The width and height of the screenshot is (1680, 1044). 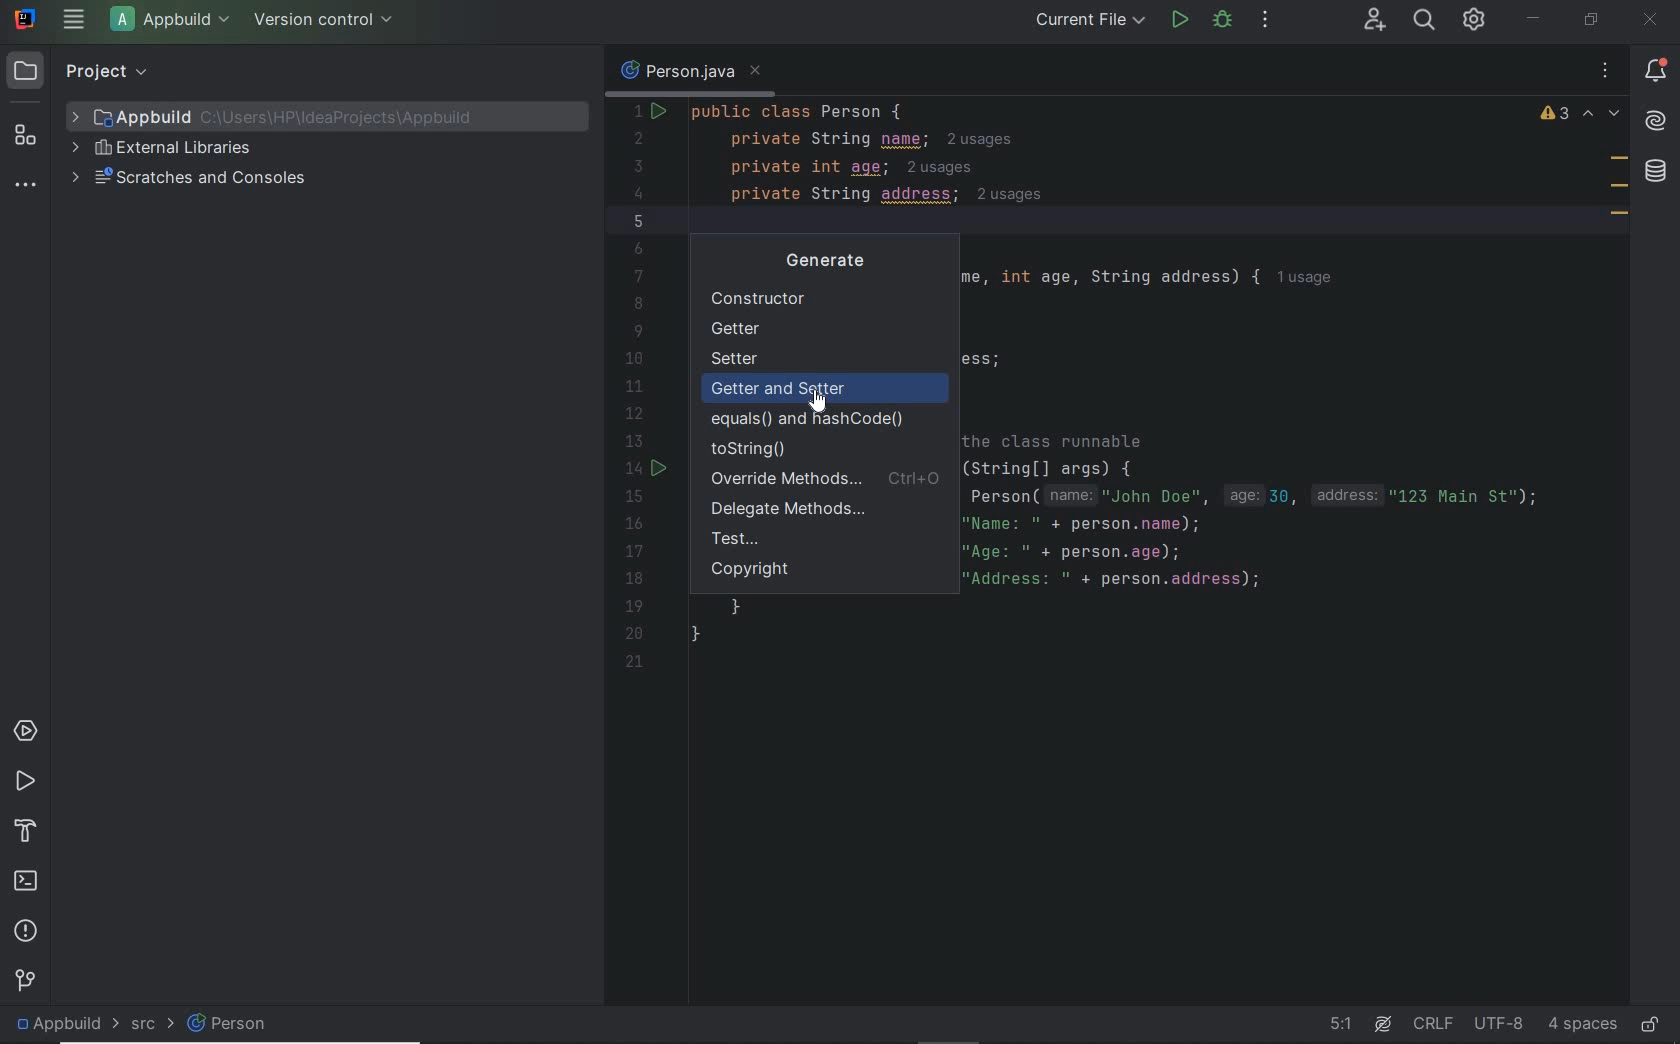 I want to click on notifications, so click(x=1660, y=71).